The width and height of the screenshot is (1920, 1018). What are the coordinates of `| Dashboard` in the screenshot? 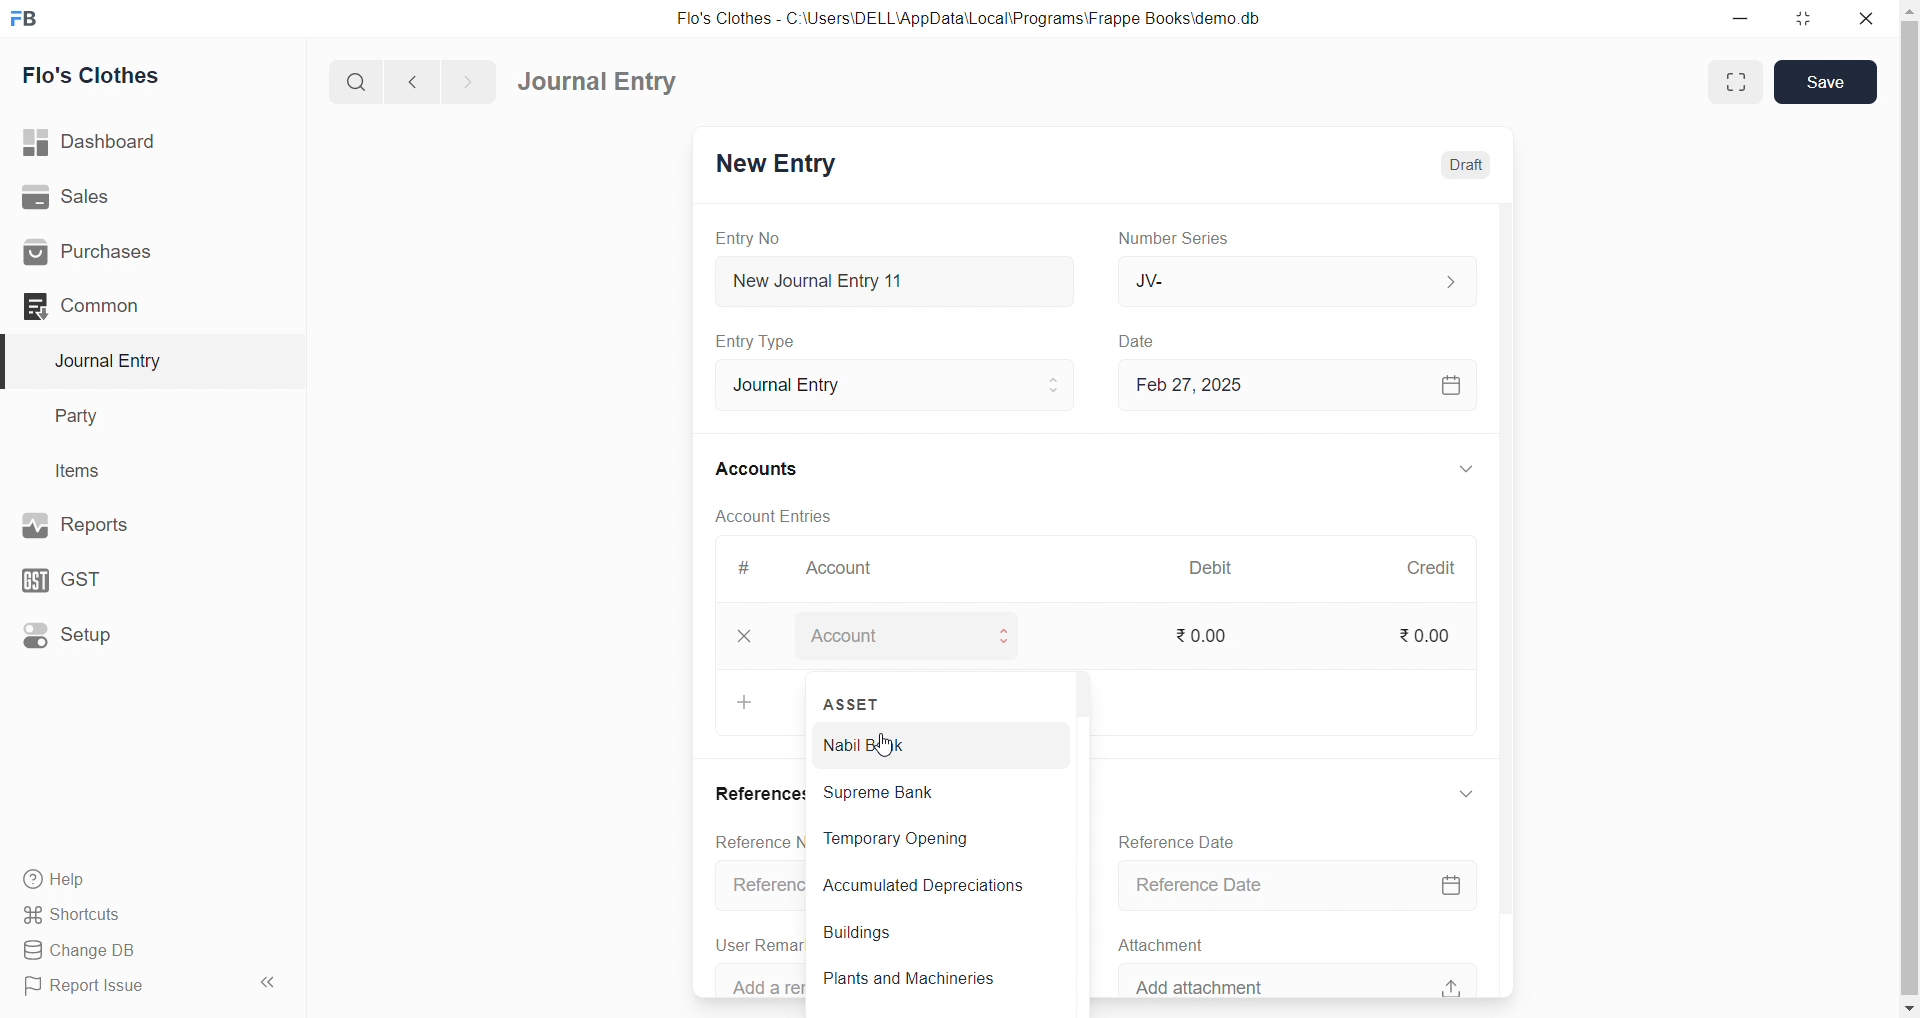 It's located at (109, 143).